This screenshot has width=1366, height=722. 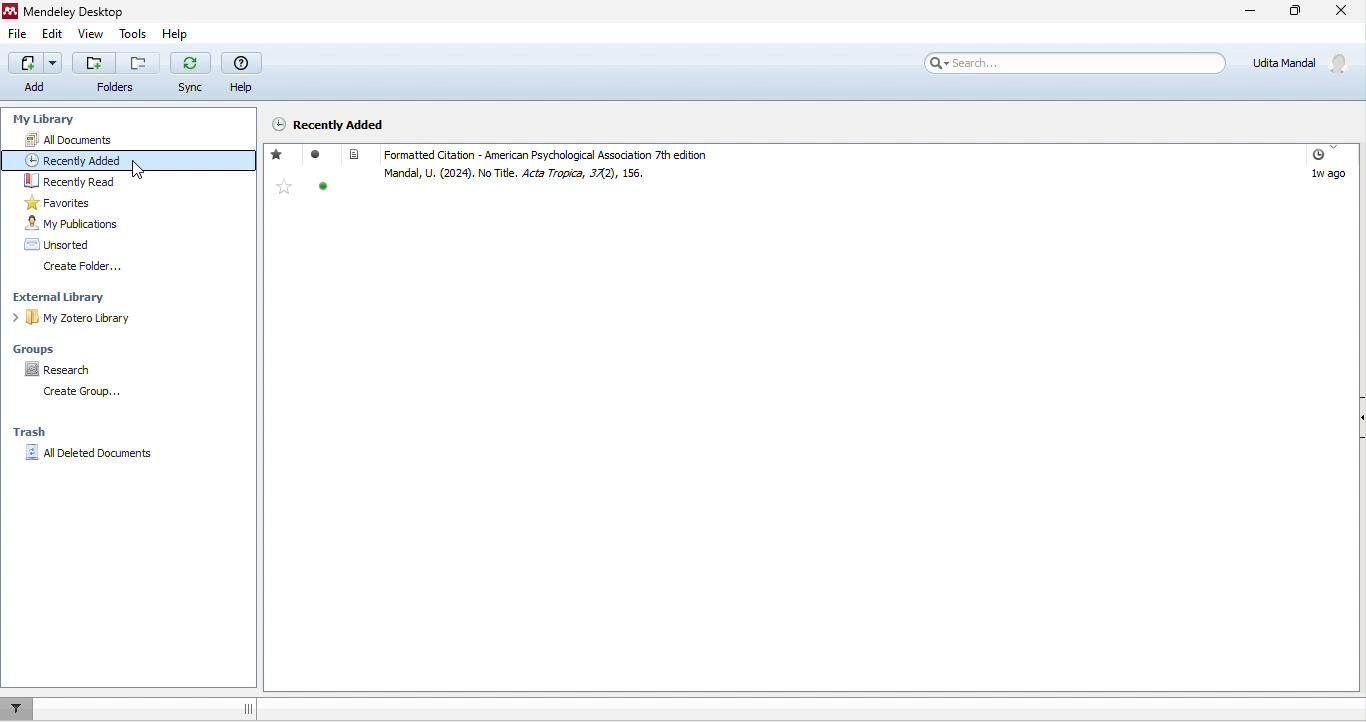 I want to click on help, so click(x=178, y=34).